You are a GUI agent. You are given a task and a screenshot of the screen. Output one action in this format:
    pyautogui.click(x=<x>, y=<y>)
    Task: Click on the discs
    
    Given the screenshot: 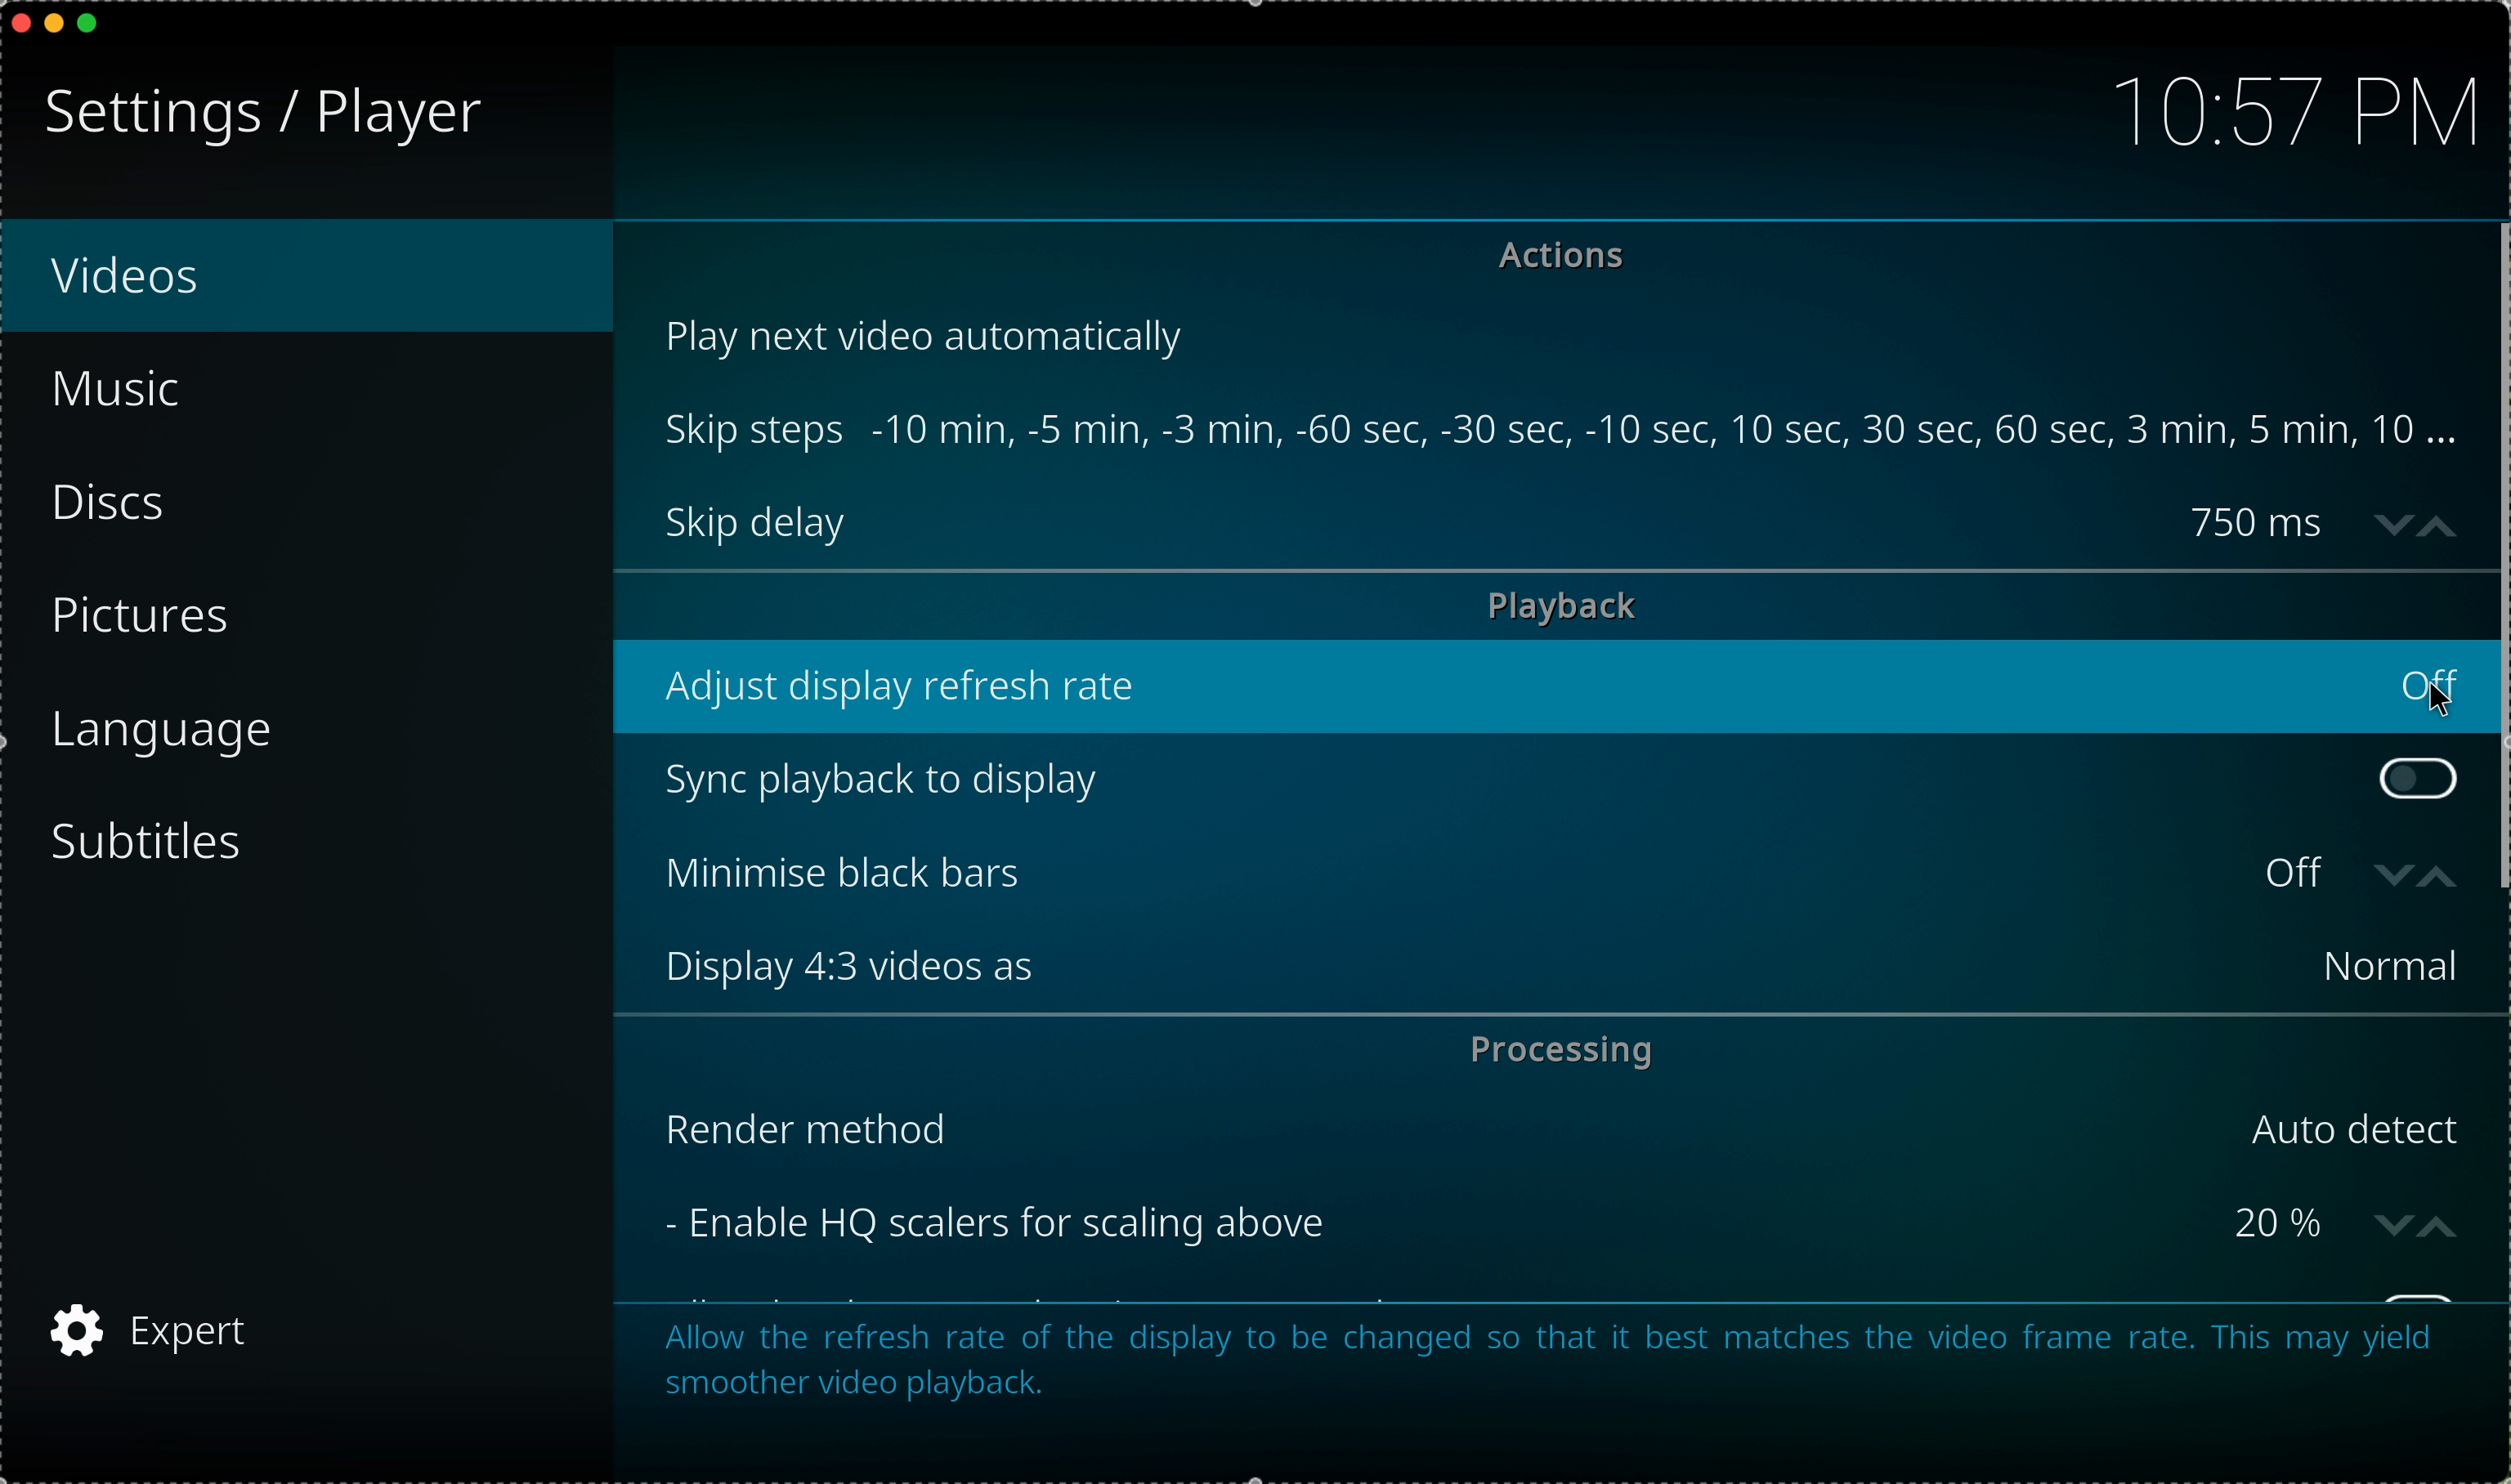 What is the action you would take?
    pyautogui.click(x=121, y=505)
    